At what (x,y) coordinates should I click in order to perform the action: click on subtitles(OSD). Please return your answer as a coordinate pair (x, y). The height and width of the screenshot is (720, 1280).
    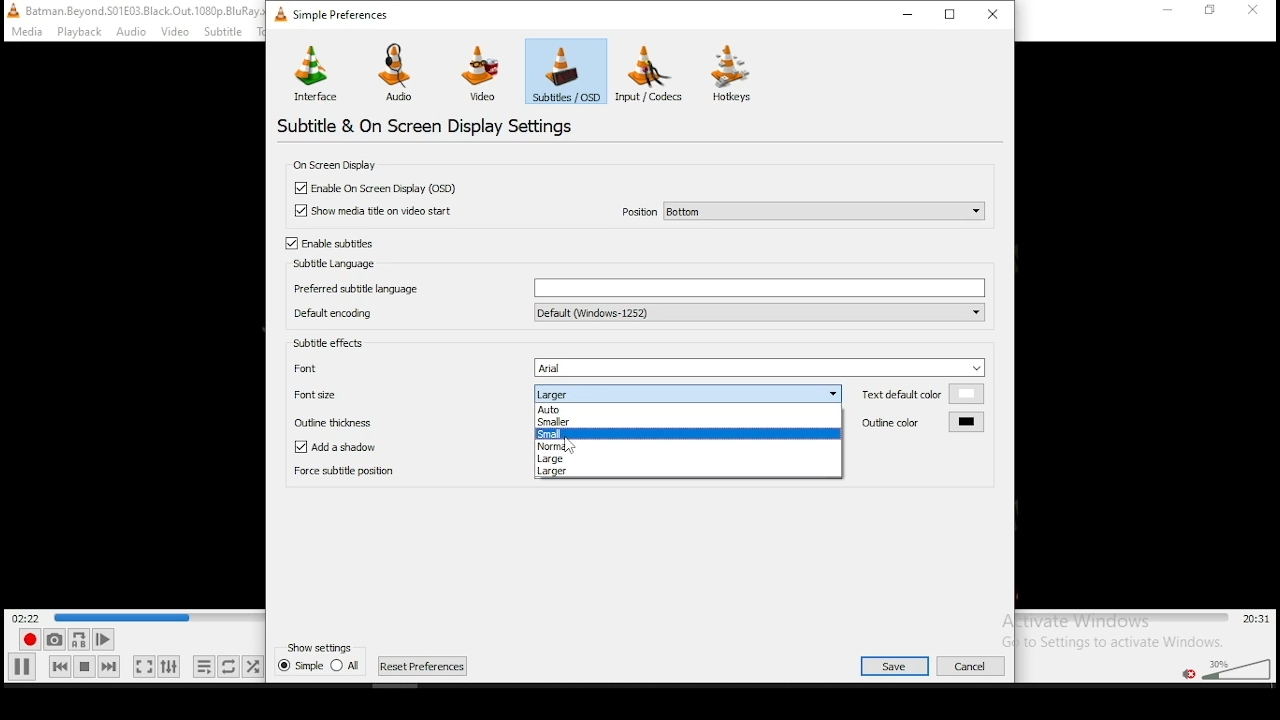
    Looking at the image, I should click on (566, 70).